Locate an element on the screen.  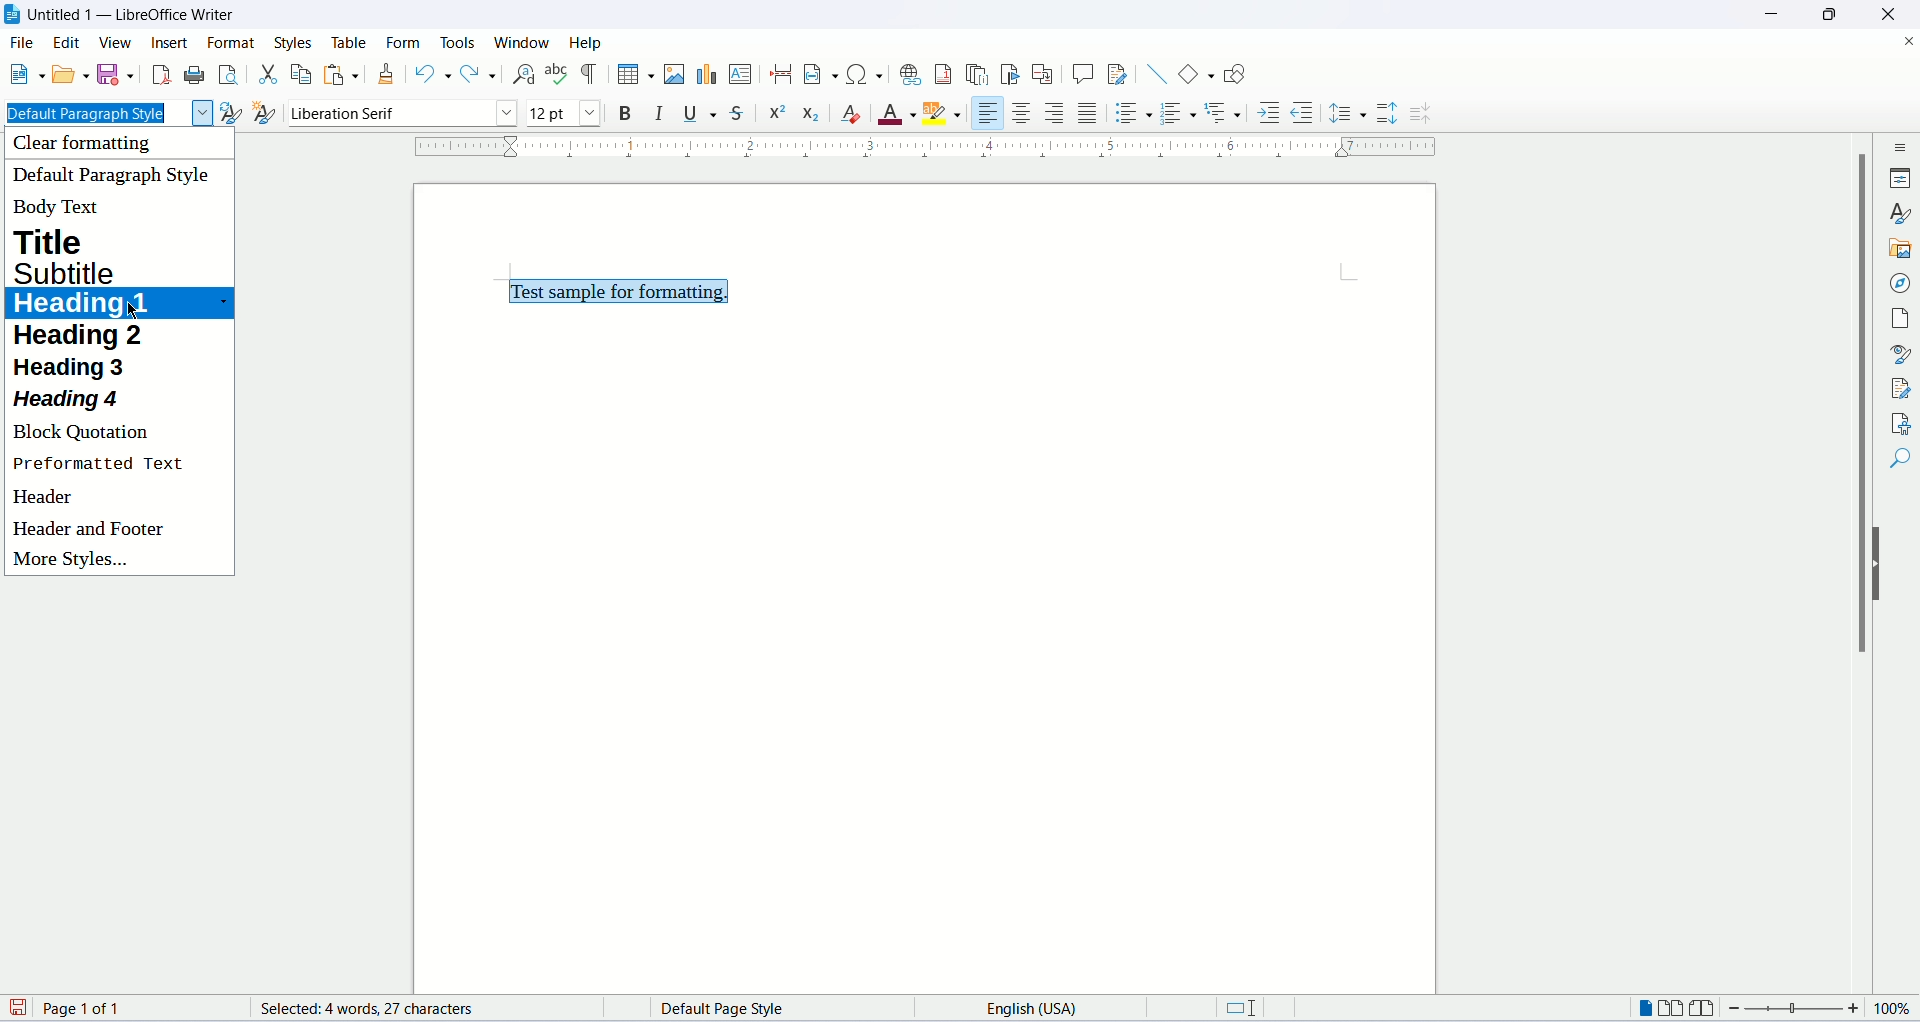
insert bookmark is located at coordinates (1013, 74).